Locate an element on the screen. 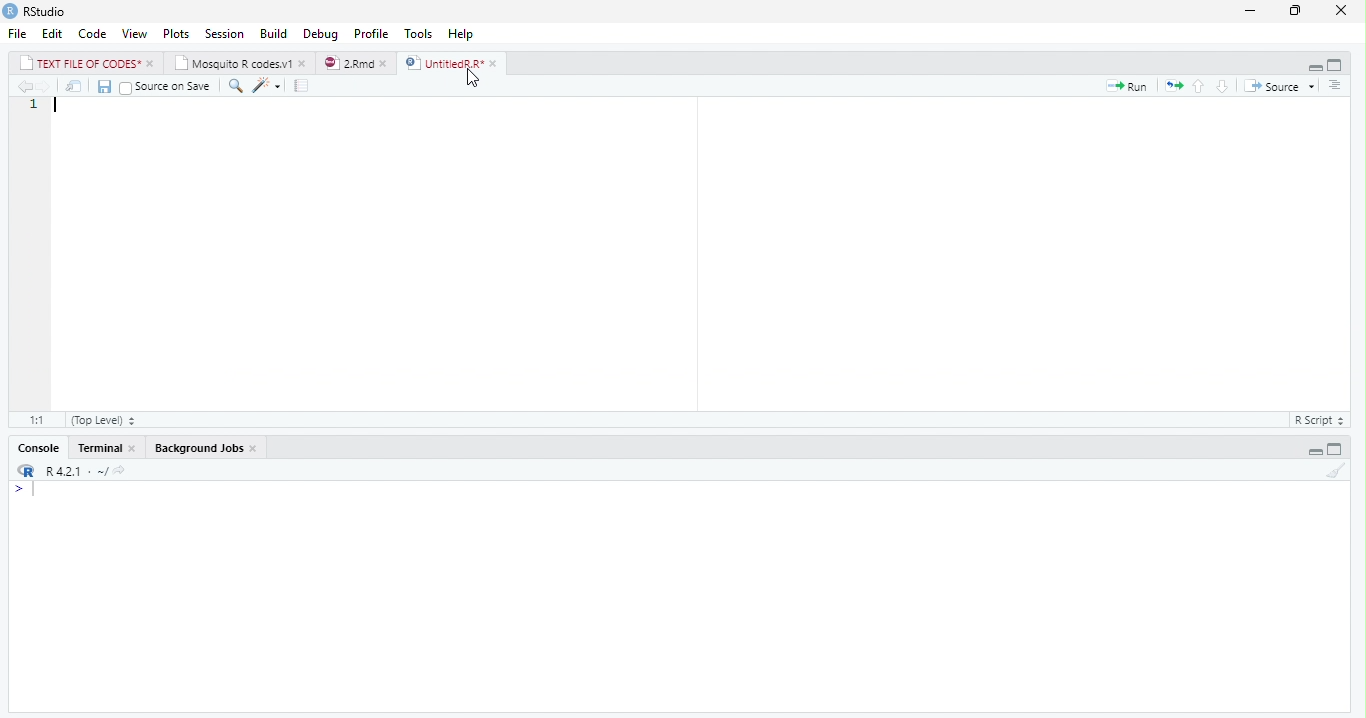  minimize is located at coordinates (1314, 451).